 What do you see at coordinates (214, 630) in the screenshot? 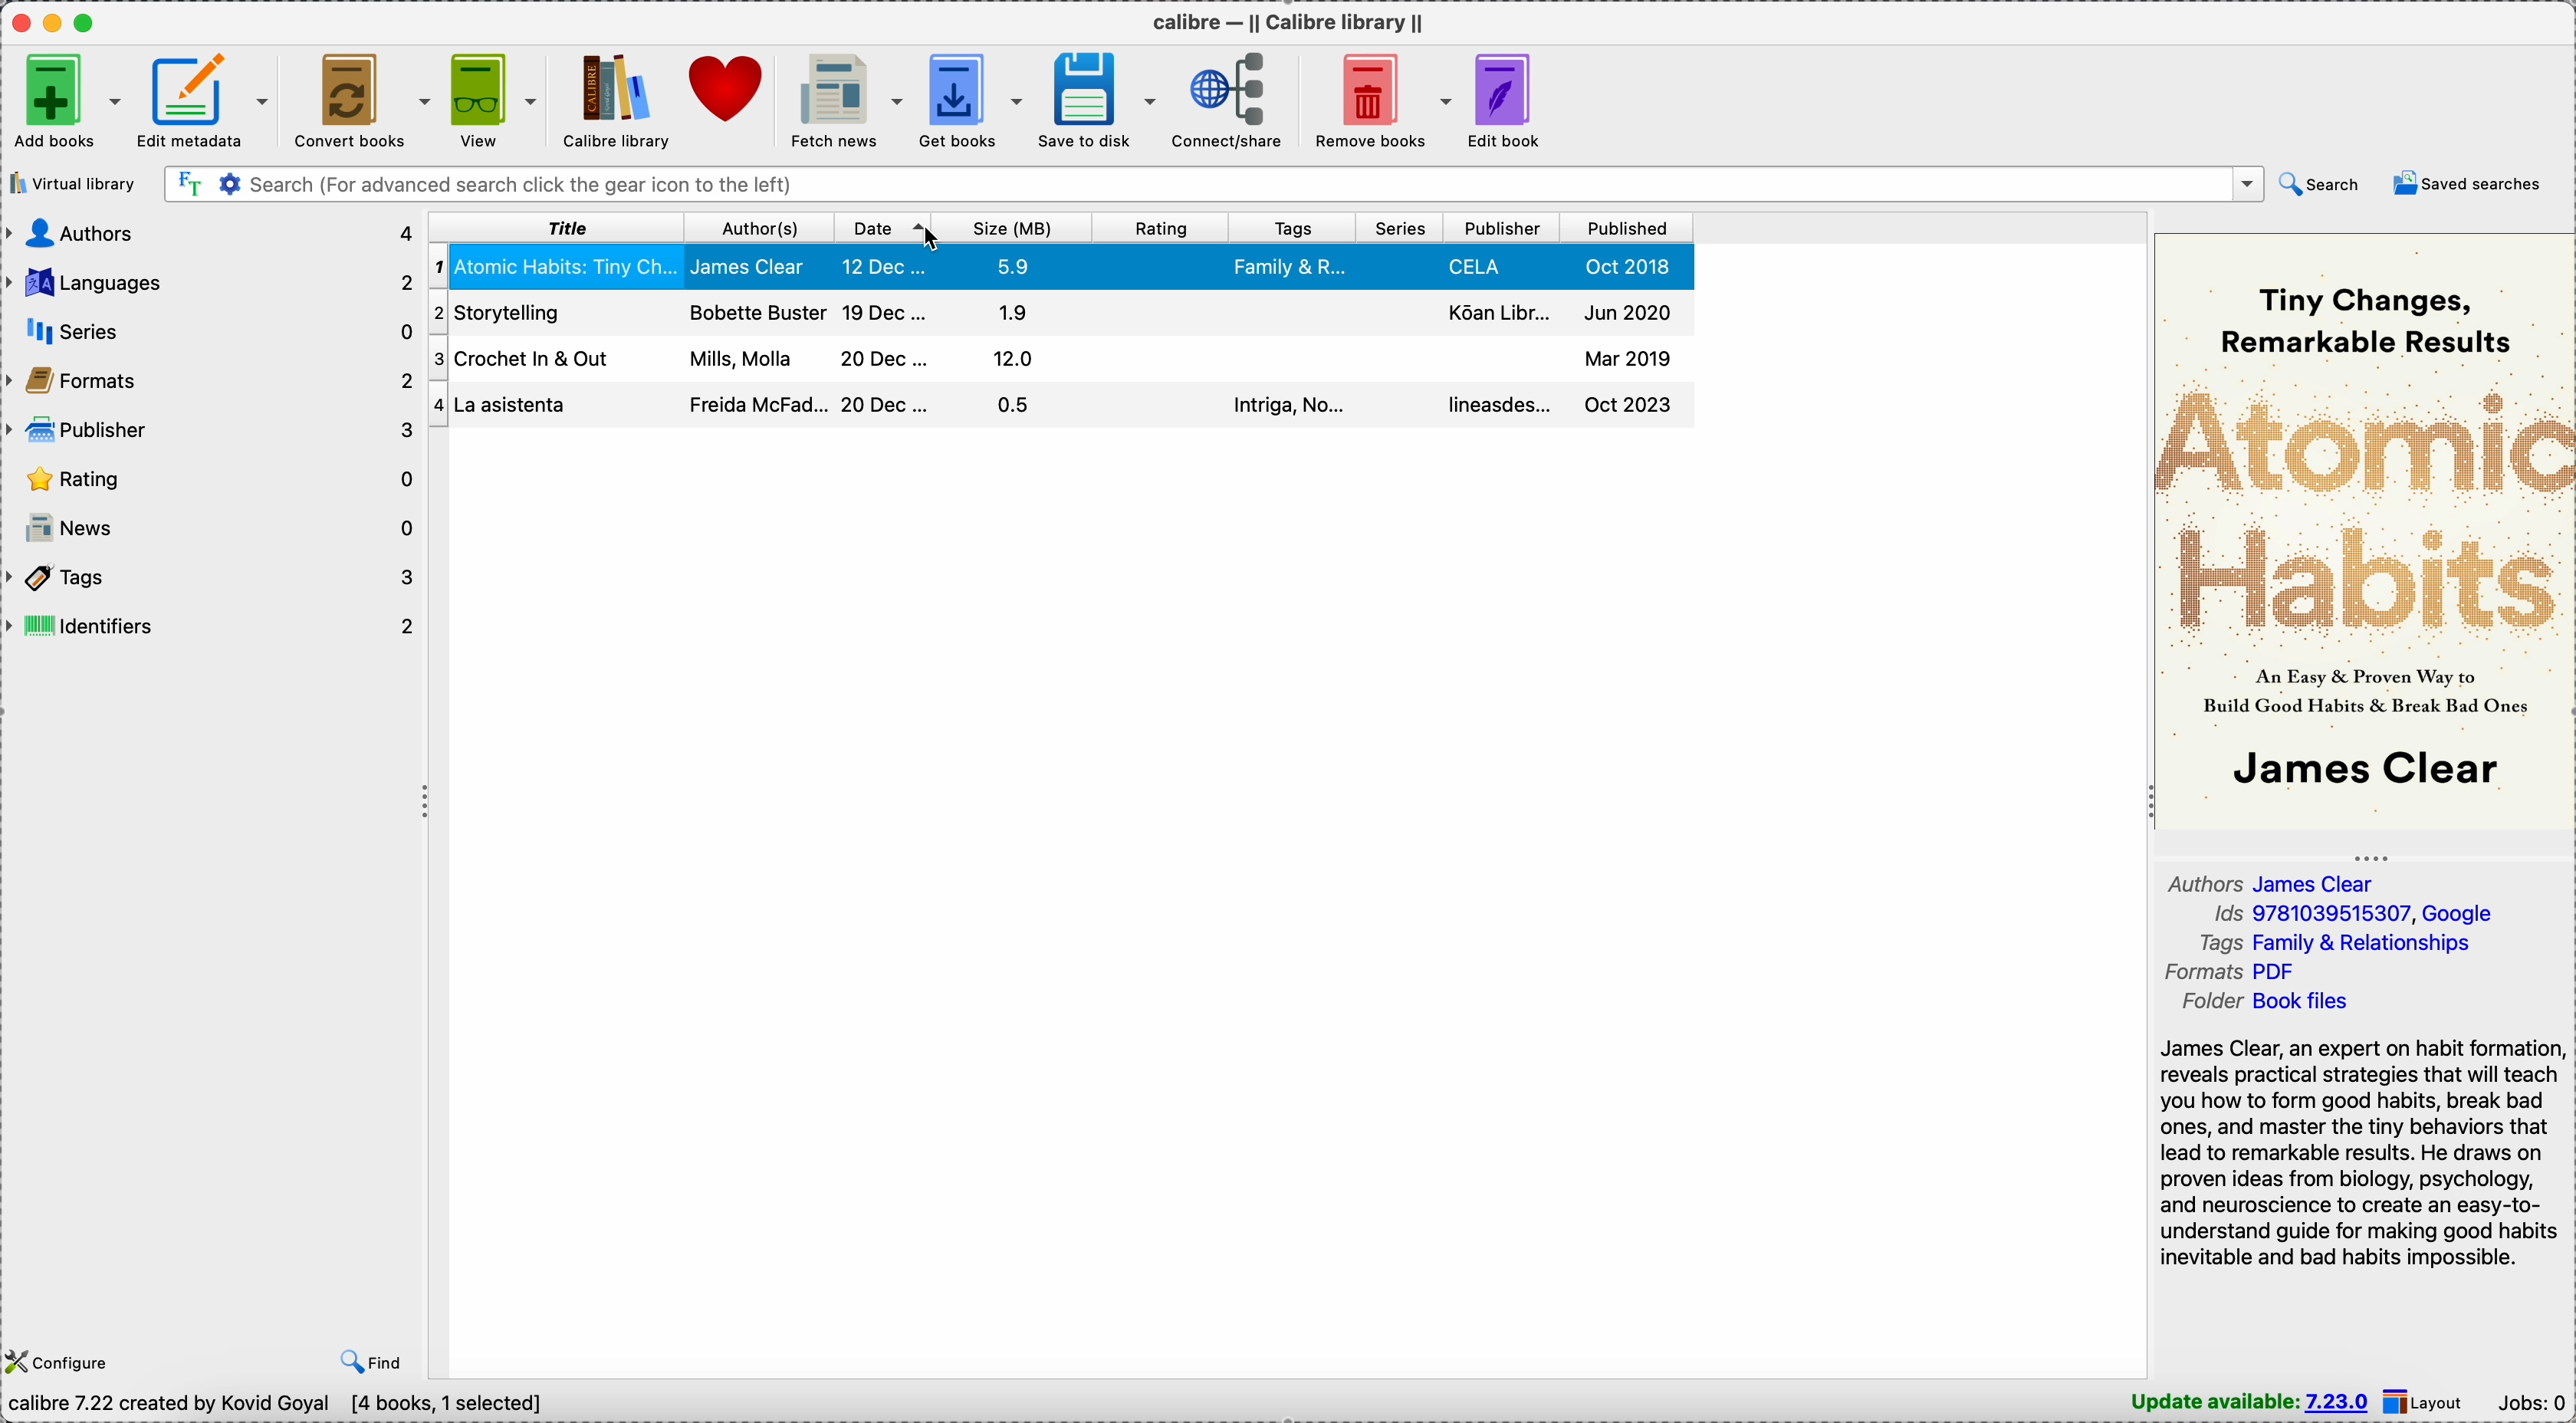
I see `identifiers` at bounding box center [214, 630].